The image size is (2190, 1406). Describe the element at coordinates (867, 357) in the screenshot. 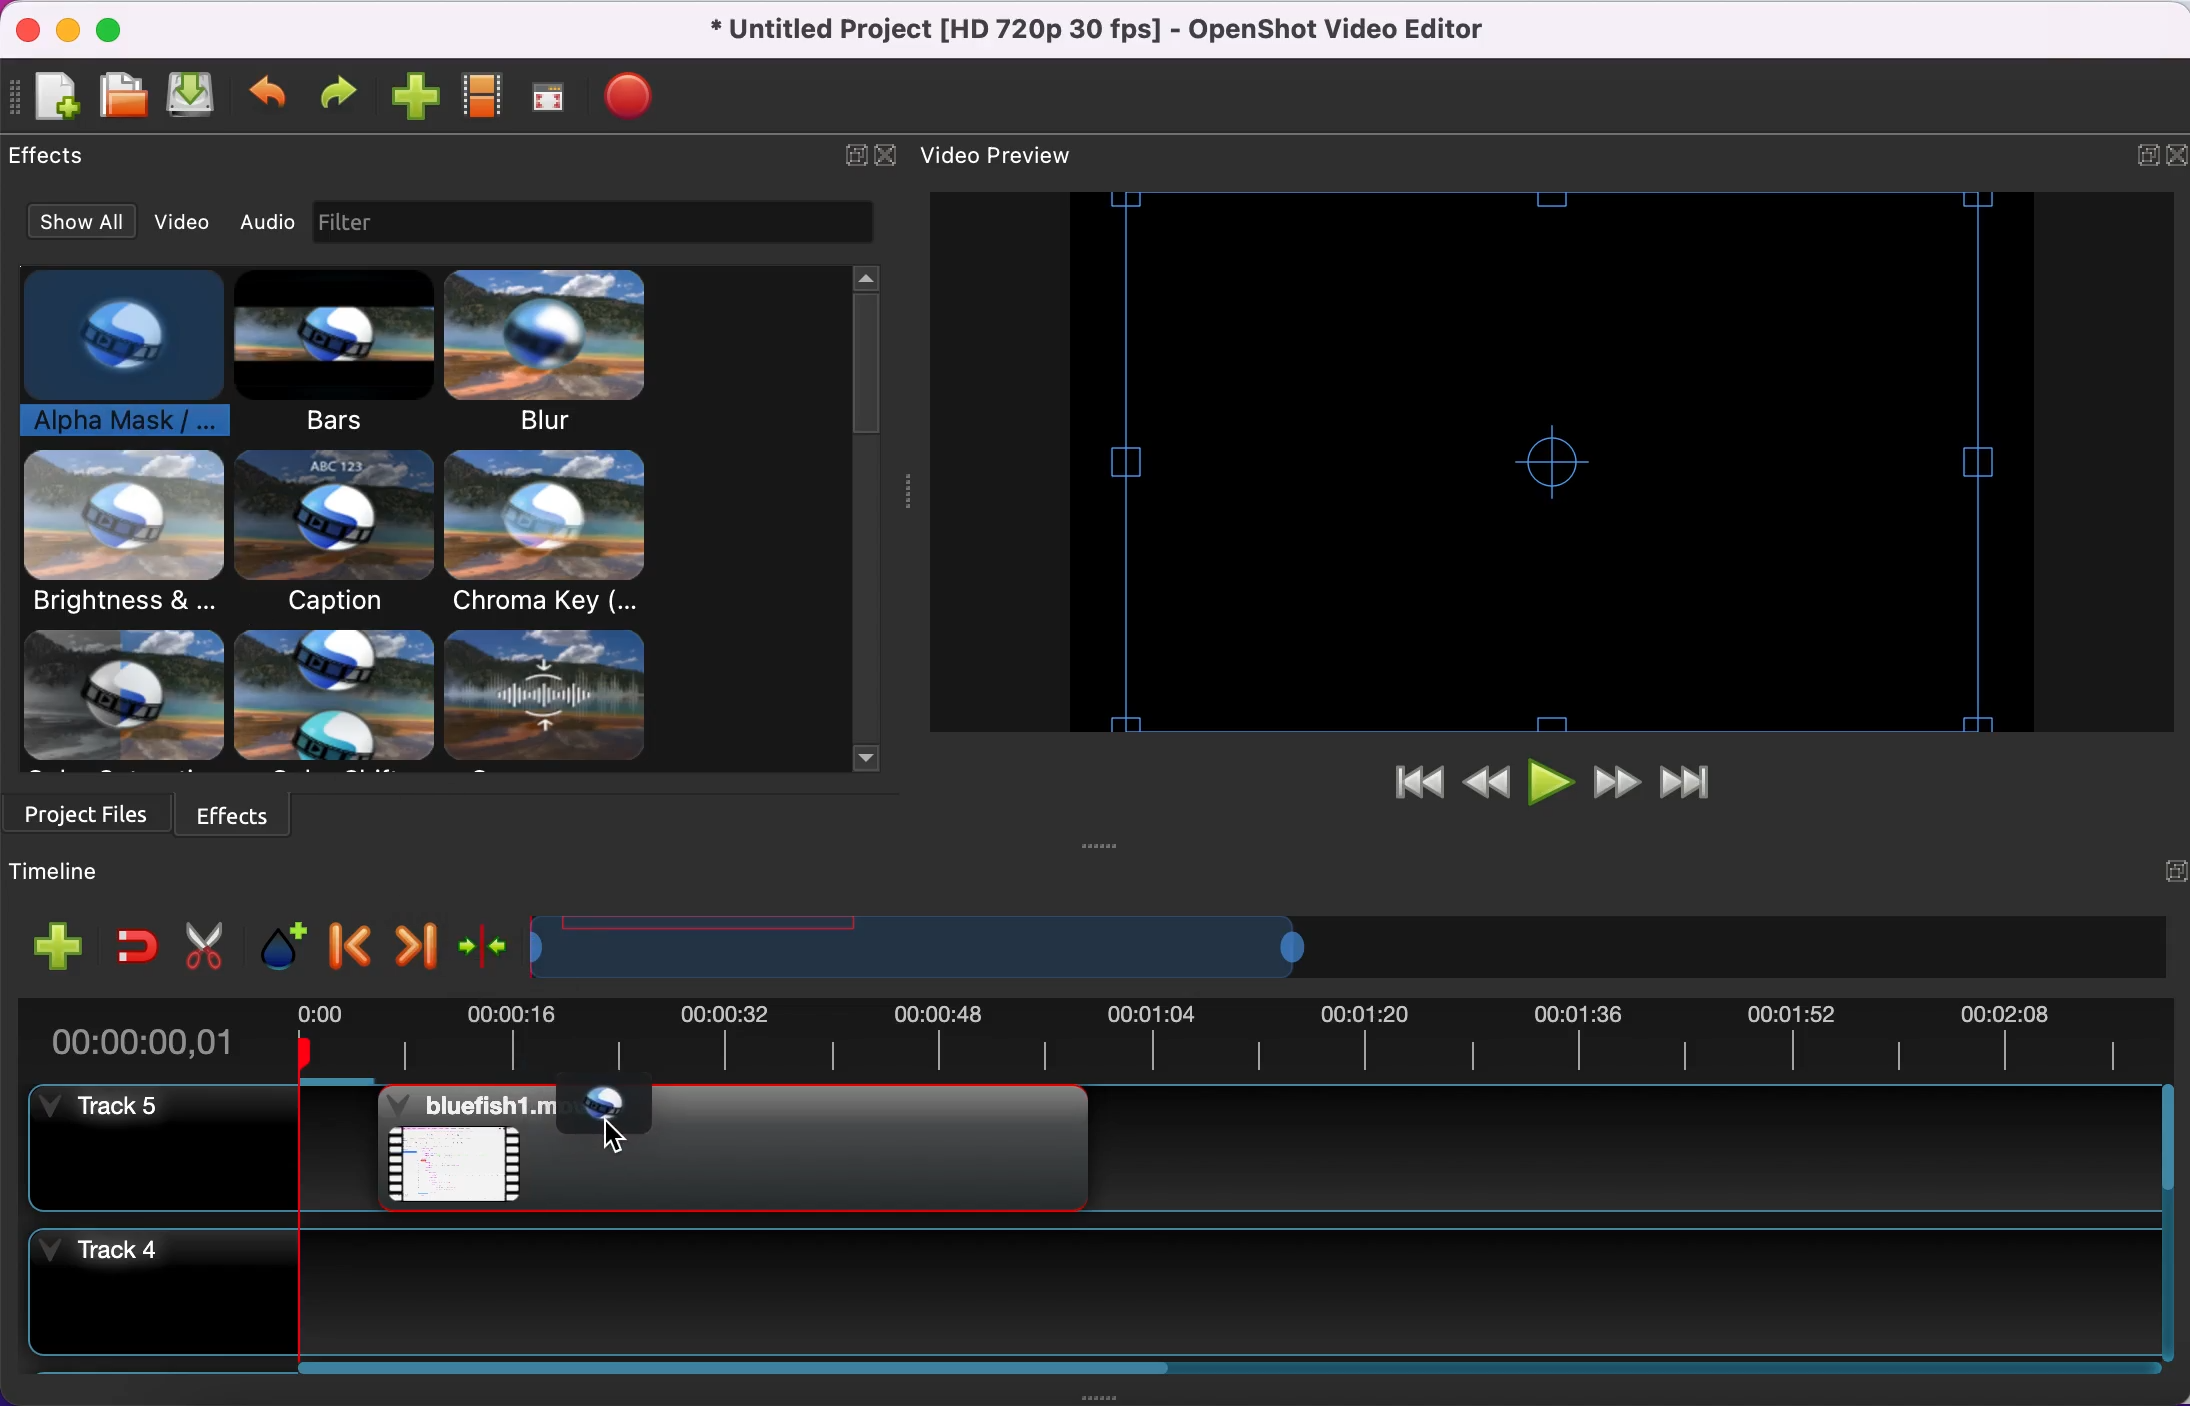

I see `vertical slider` at that location.